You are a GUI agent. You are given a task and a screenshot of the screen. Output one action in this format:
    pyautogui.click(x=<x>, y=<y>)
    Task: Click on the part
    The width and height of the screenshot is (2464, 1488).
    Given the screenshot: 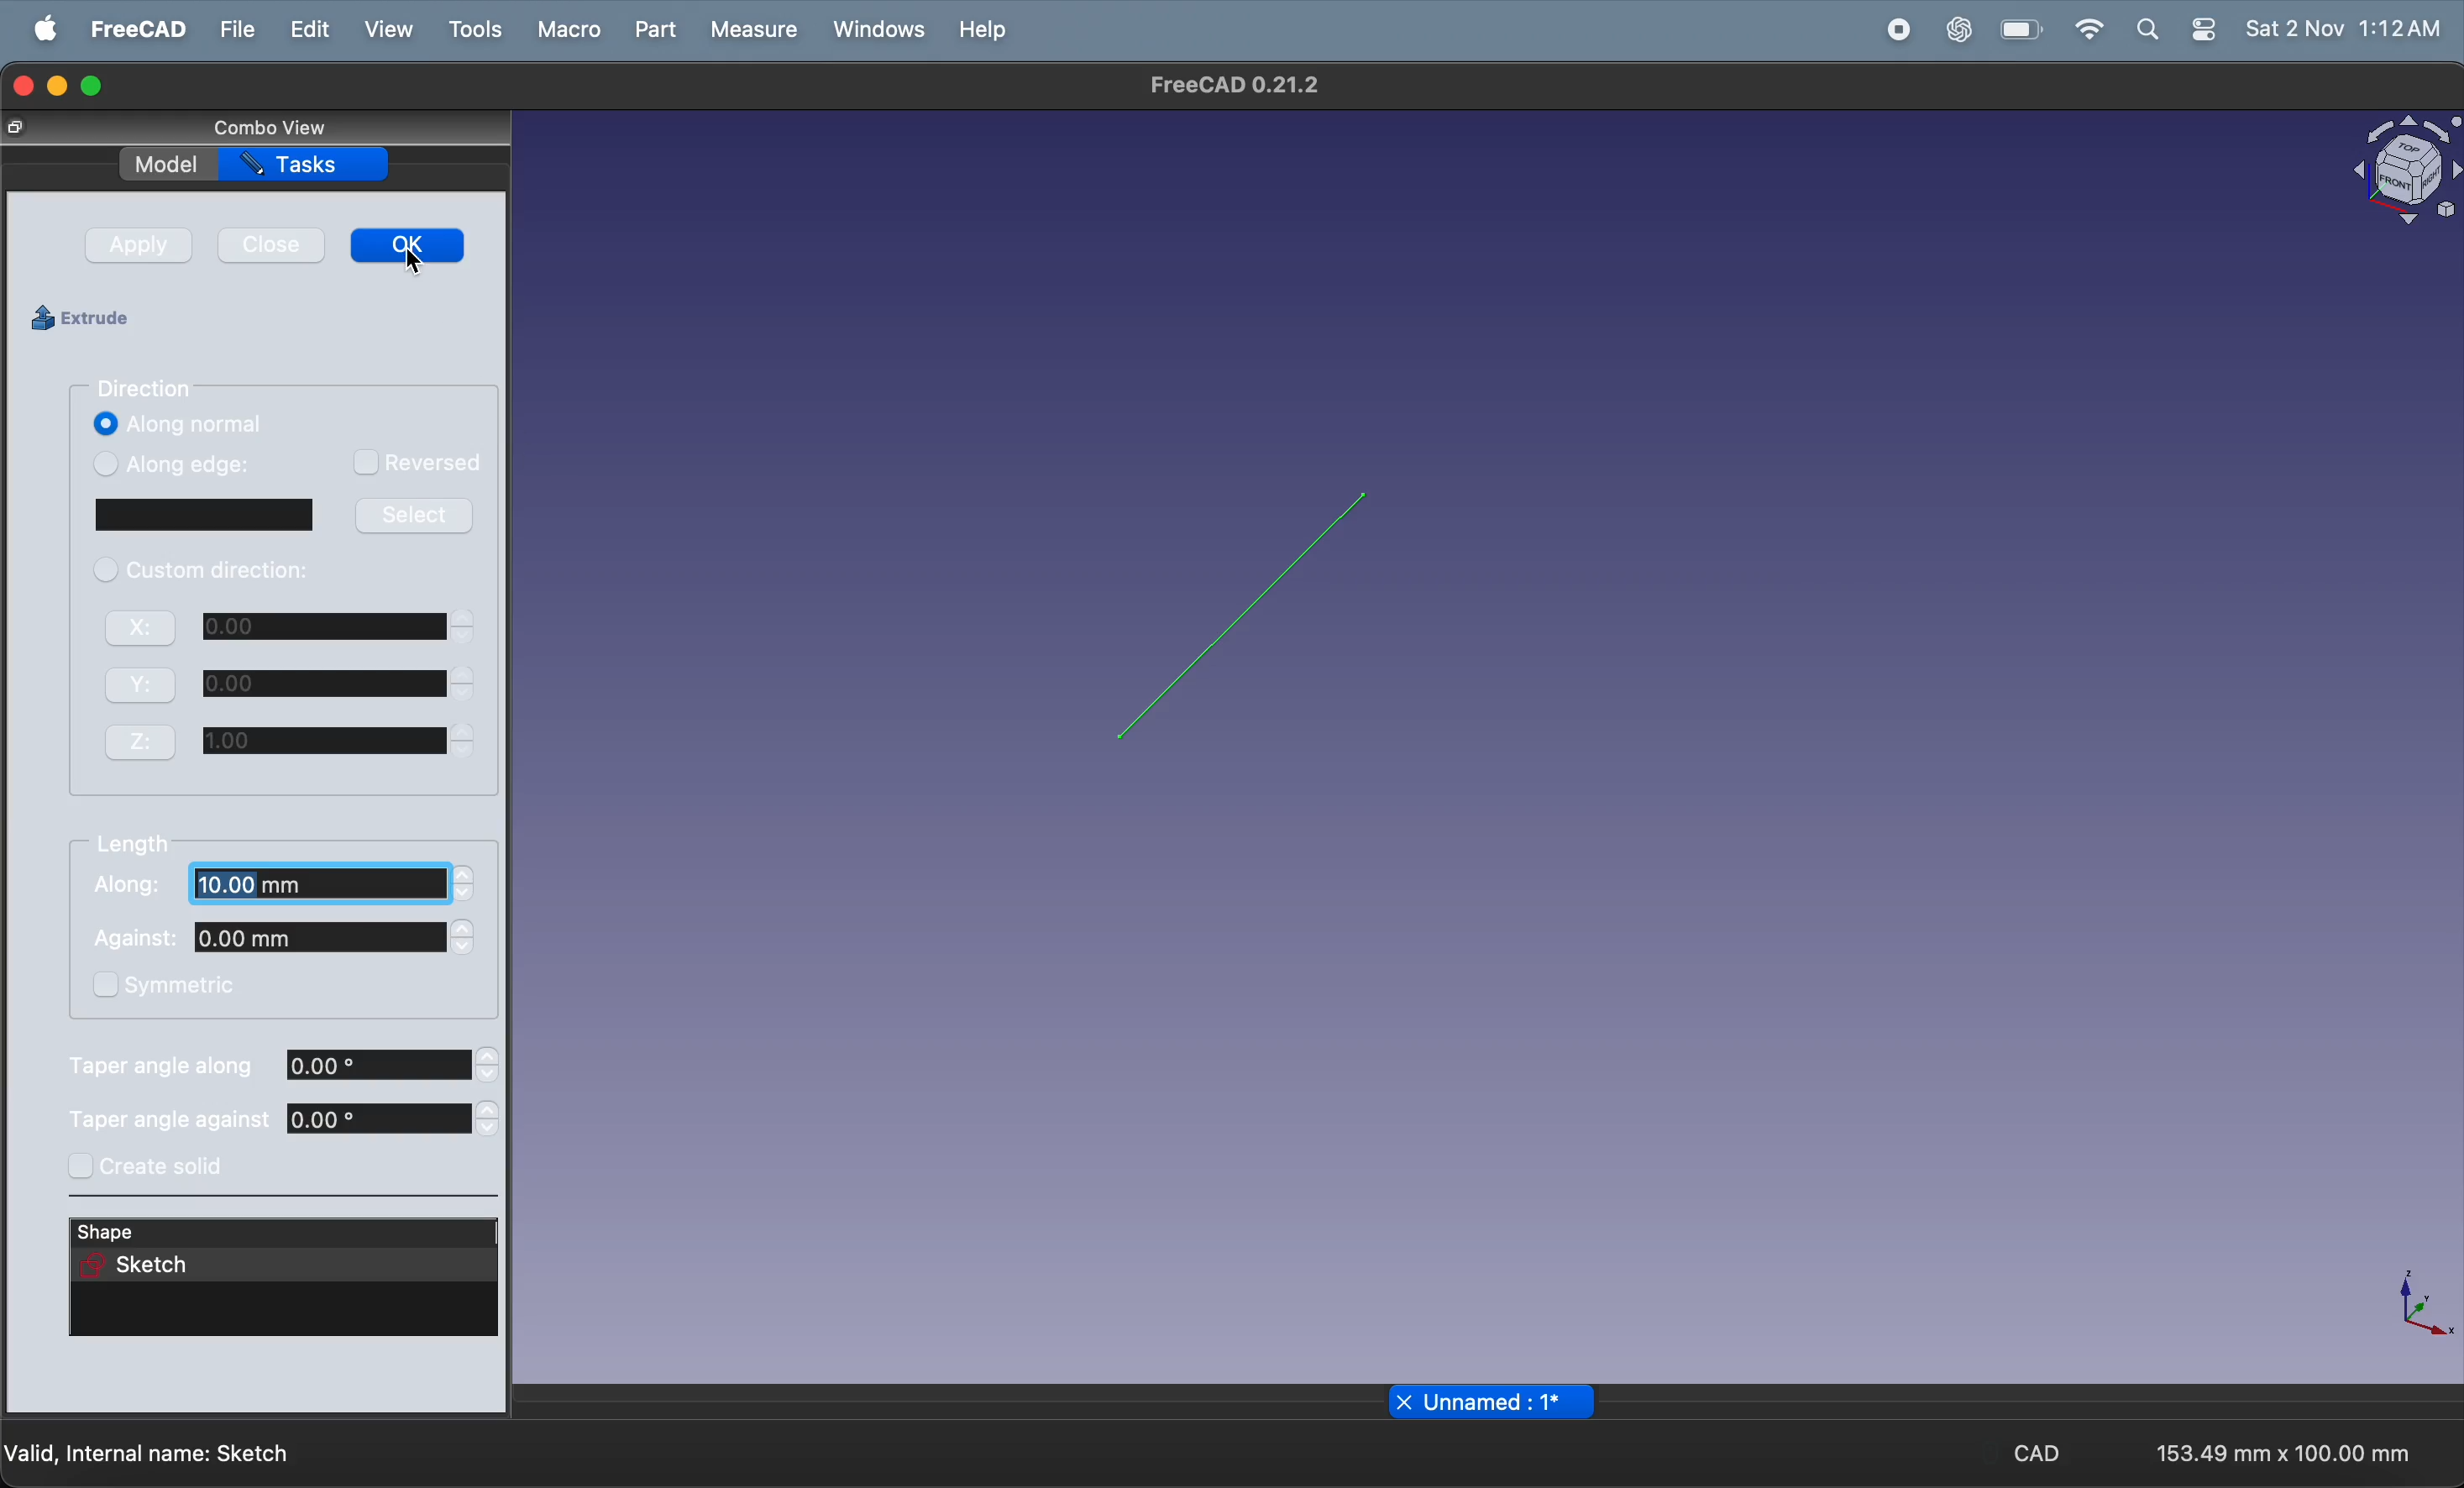 What is the action you would take?
    pyautogui.click(x=653, y=32)
    